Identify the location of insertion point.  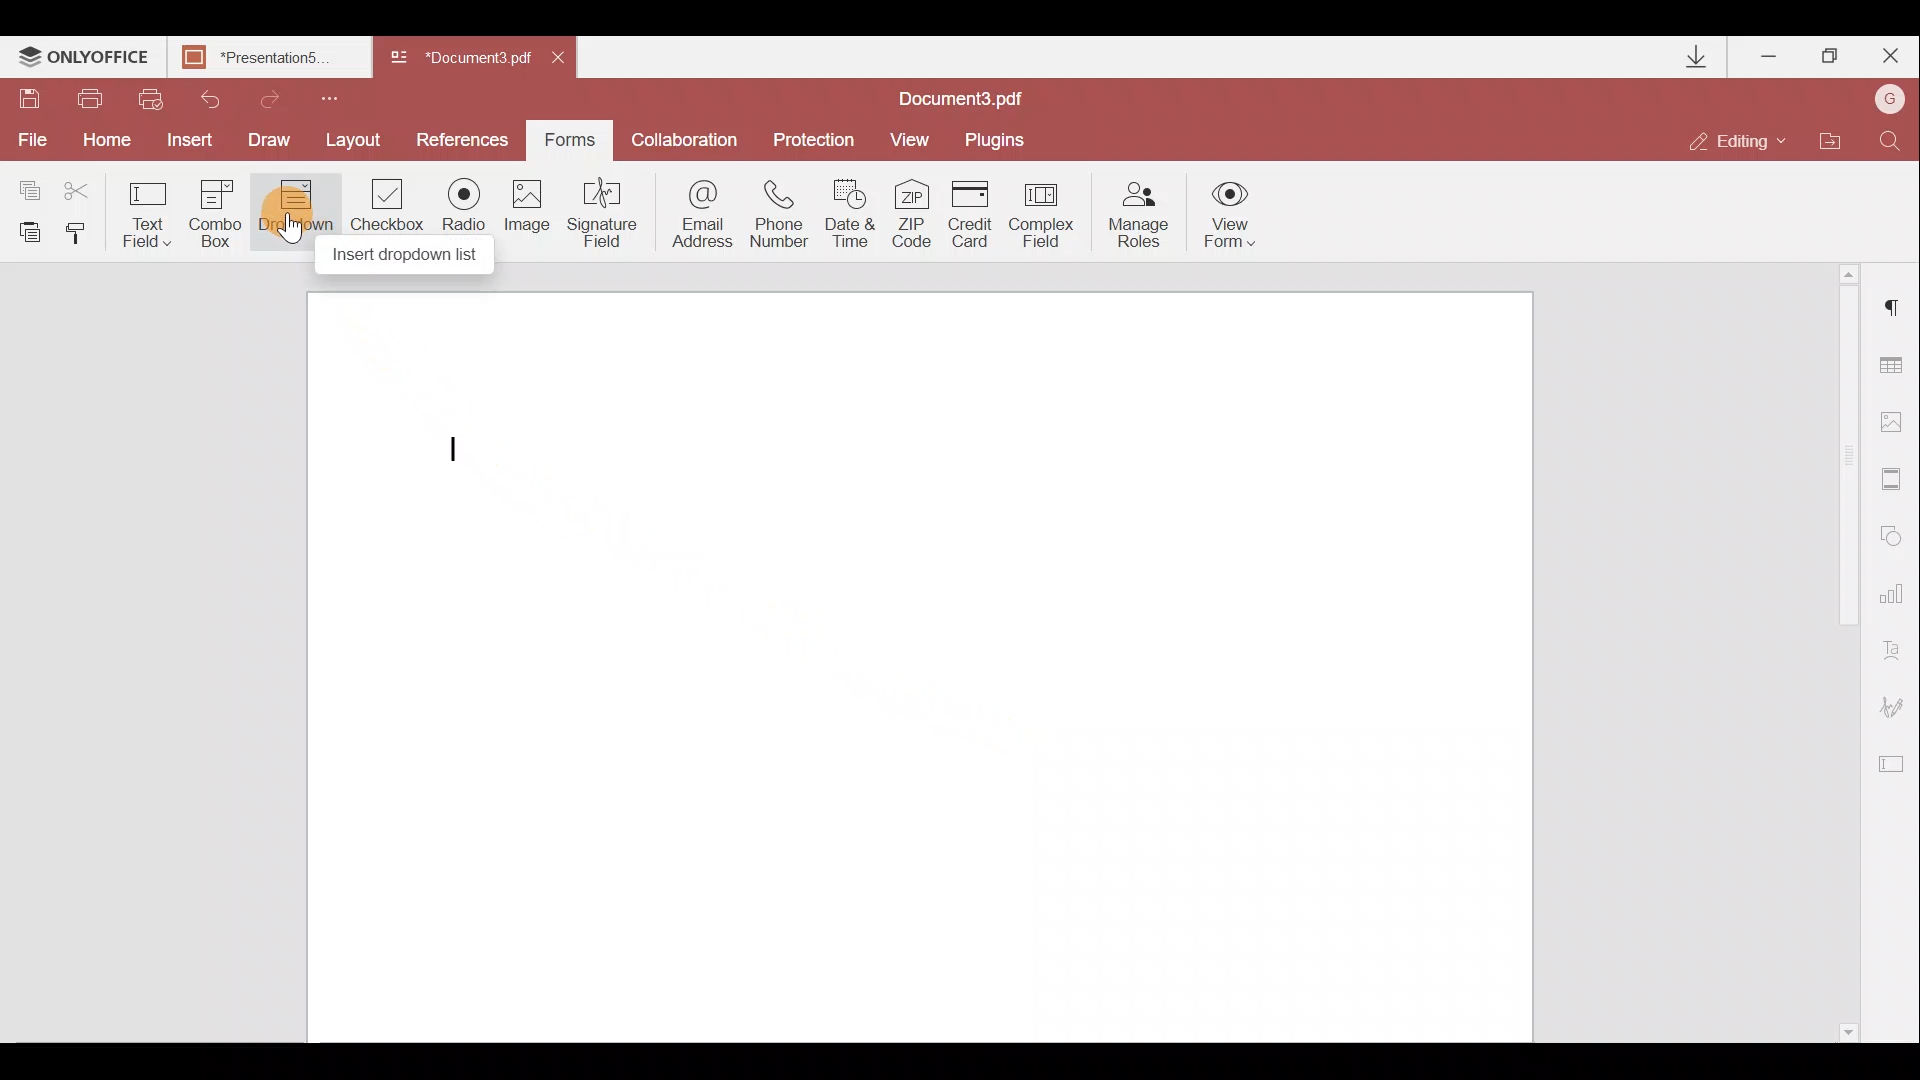
(455, 450).